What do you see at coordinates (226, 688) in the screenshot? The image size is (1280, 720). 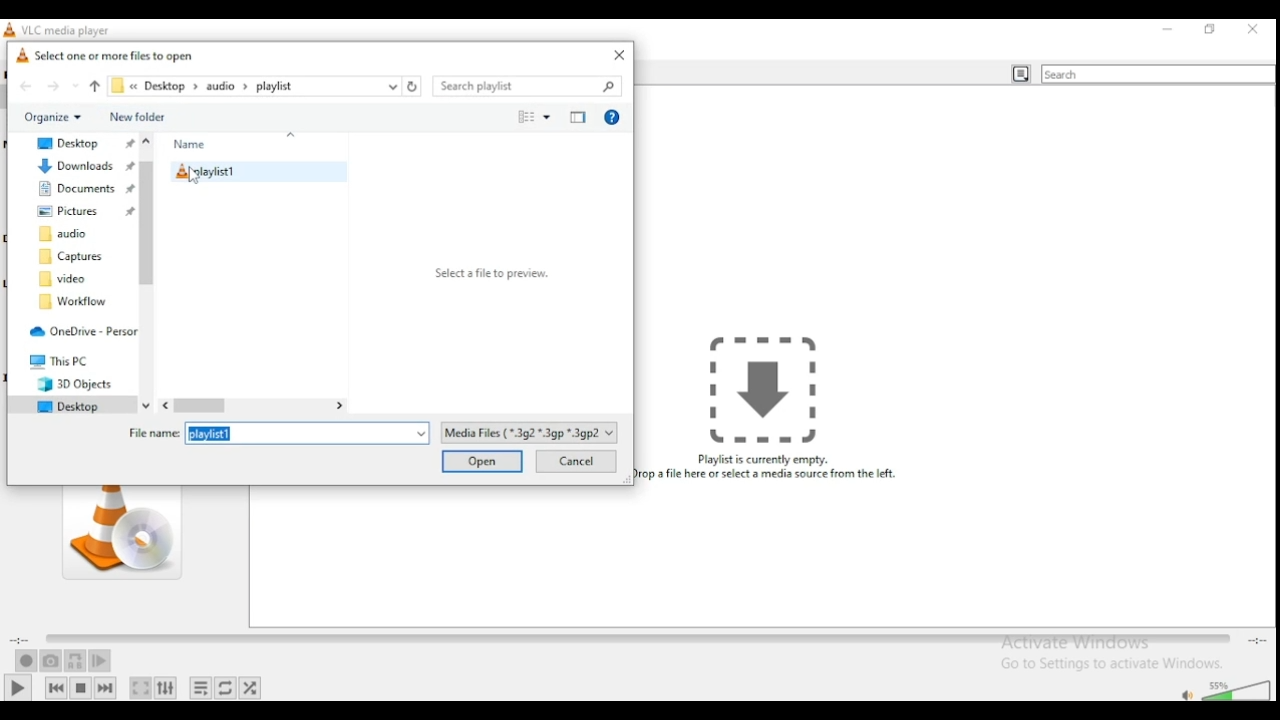 I see `select between loop all, loop one, and no loop` at bounding box center [226, 688].